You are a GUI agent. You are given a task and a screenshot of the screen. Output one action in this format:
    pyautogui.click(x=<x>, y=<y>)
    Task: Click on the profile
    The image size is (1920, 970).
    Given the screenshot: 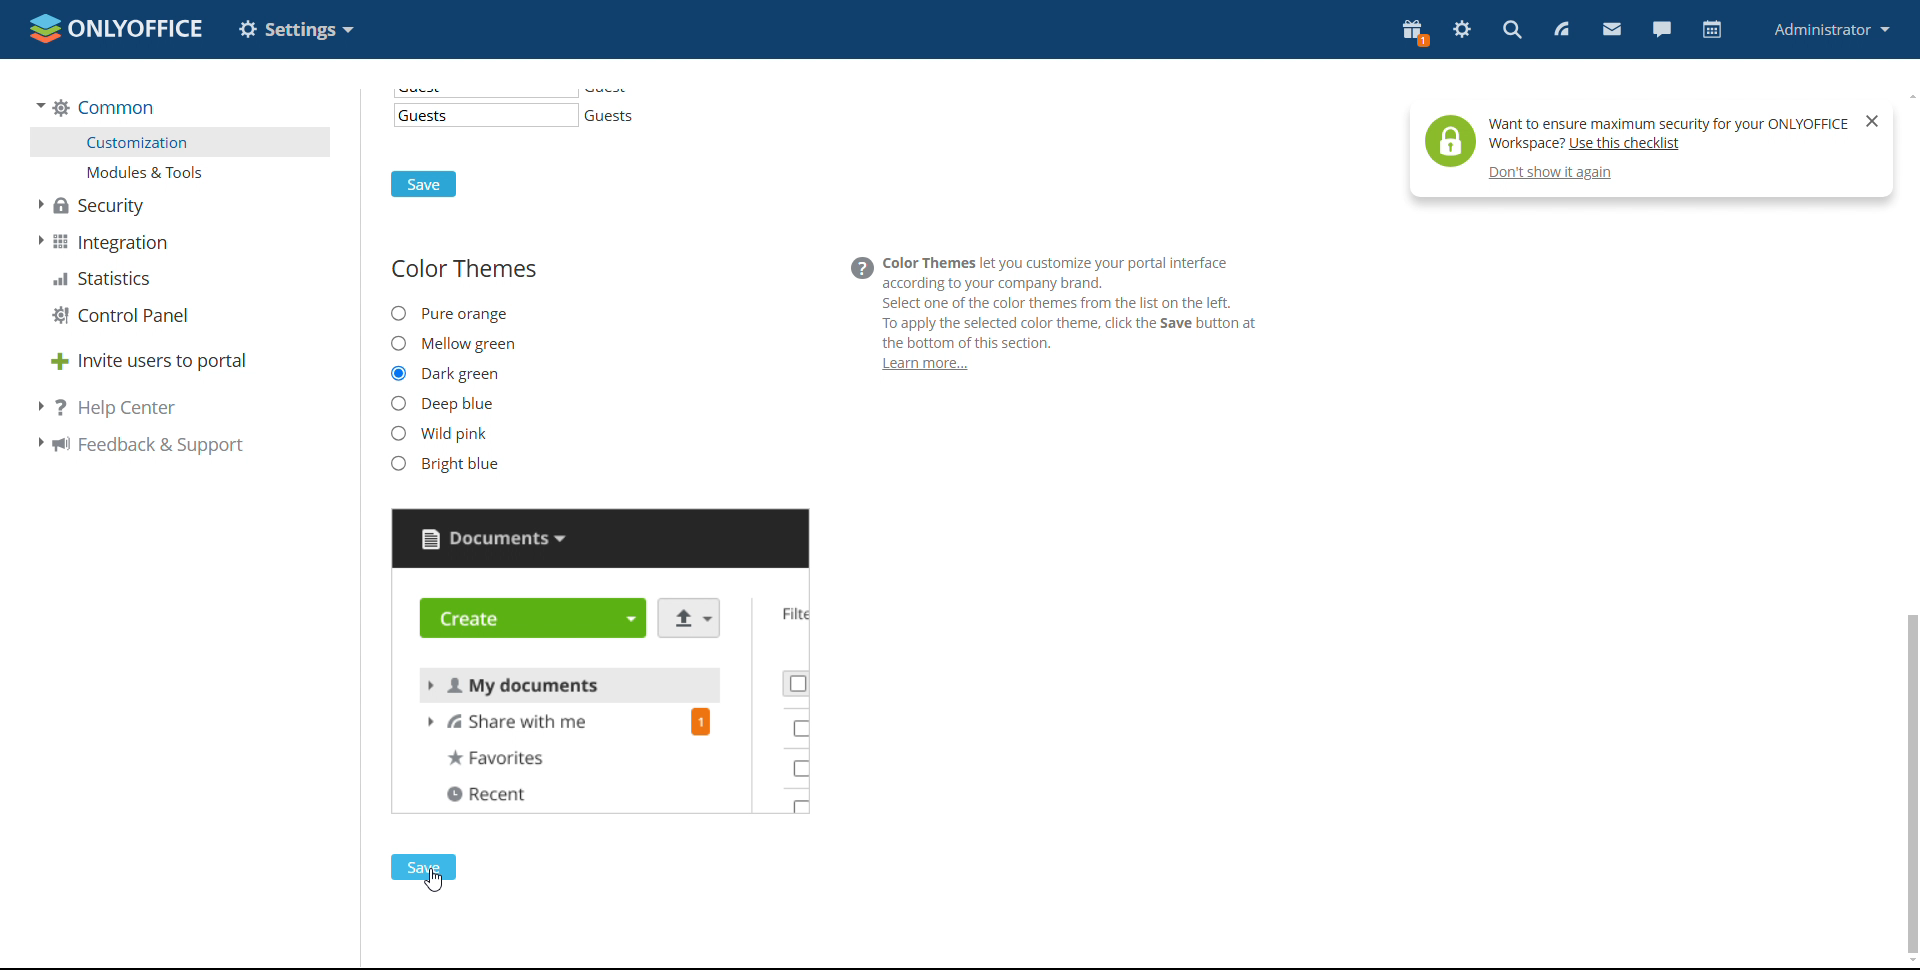 What is the action you would take?
    pyautogui.click(x=1828, y=29)
    